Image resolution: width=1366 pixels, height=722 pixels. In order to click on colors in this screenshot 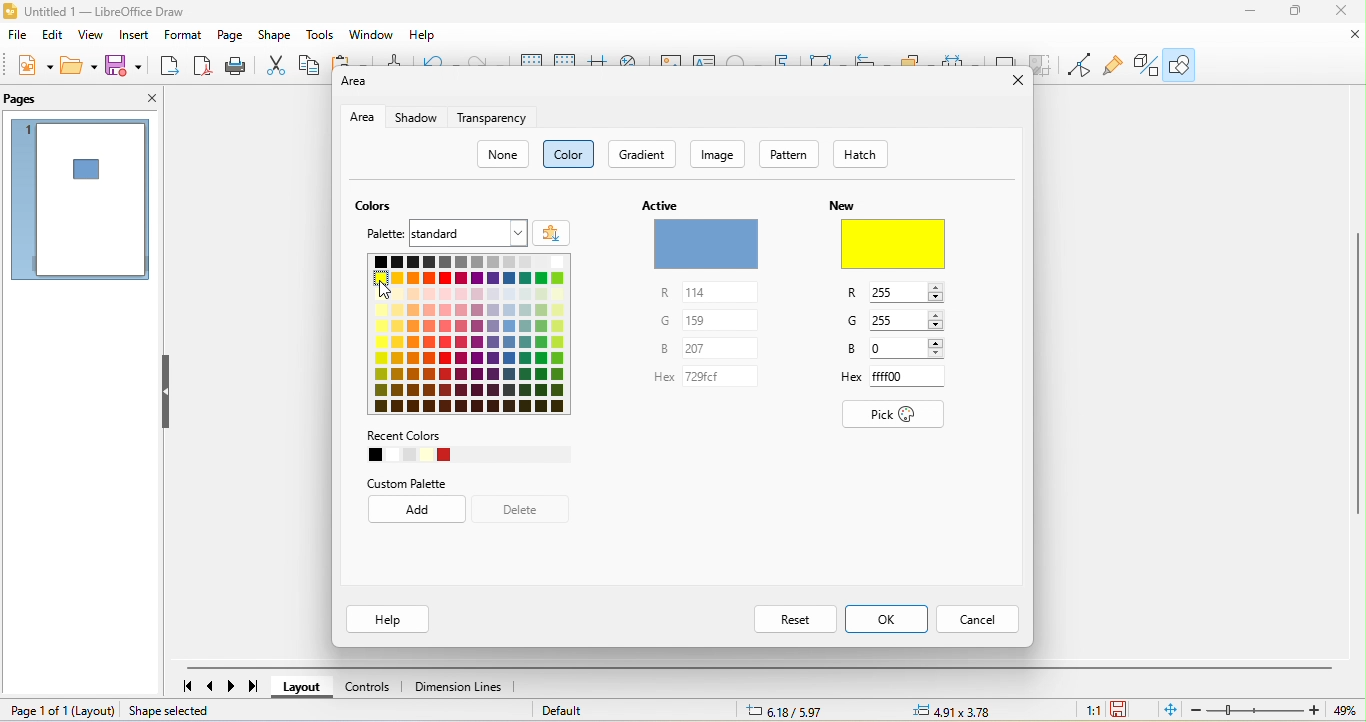, I will do `click(380, 207)`.